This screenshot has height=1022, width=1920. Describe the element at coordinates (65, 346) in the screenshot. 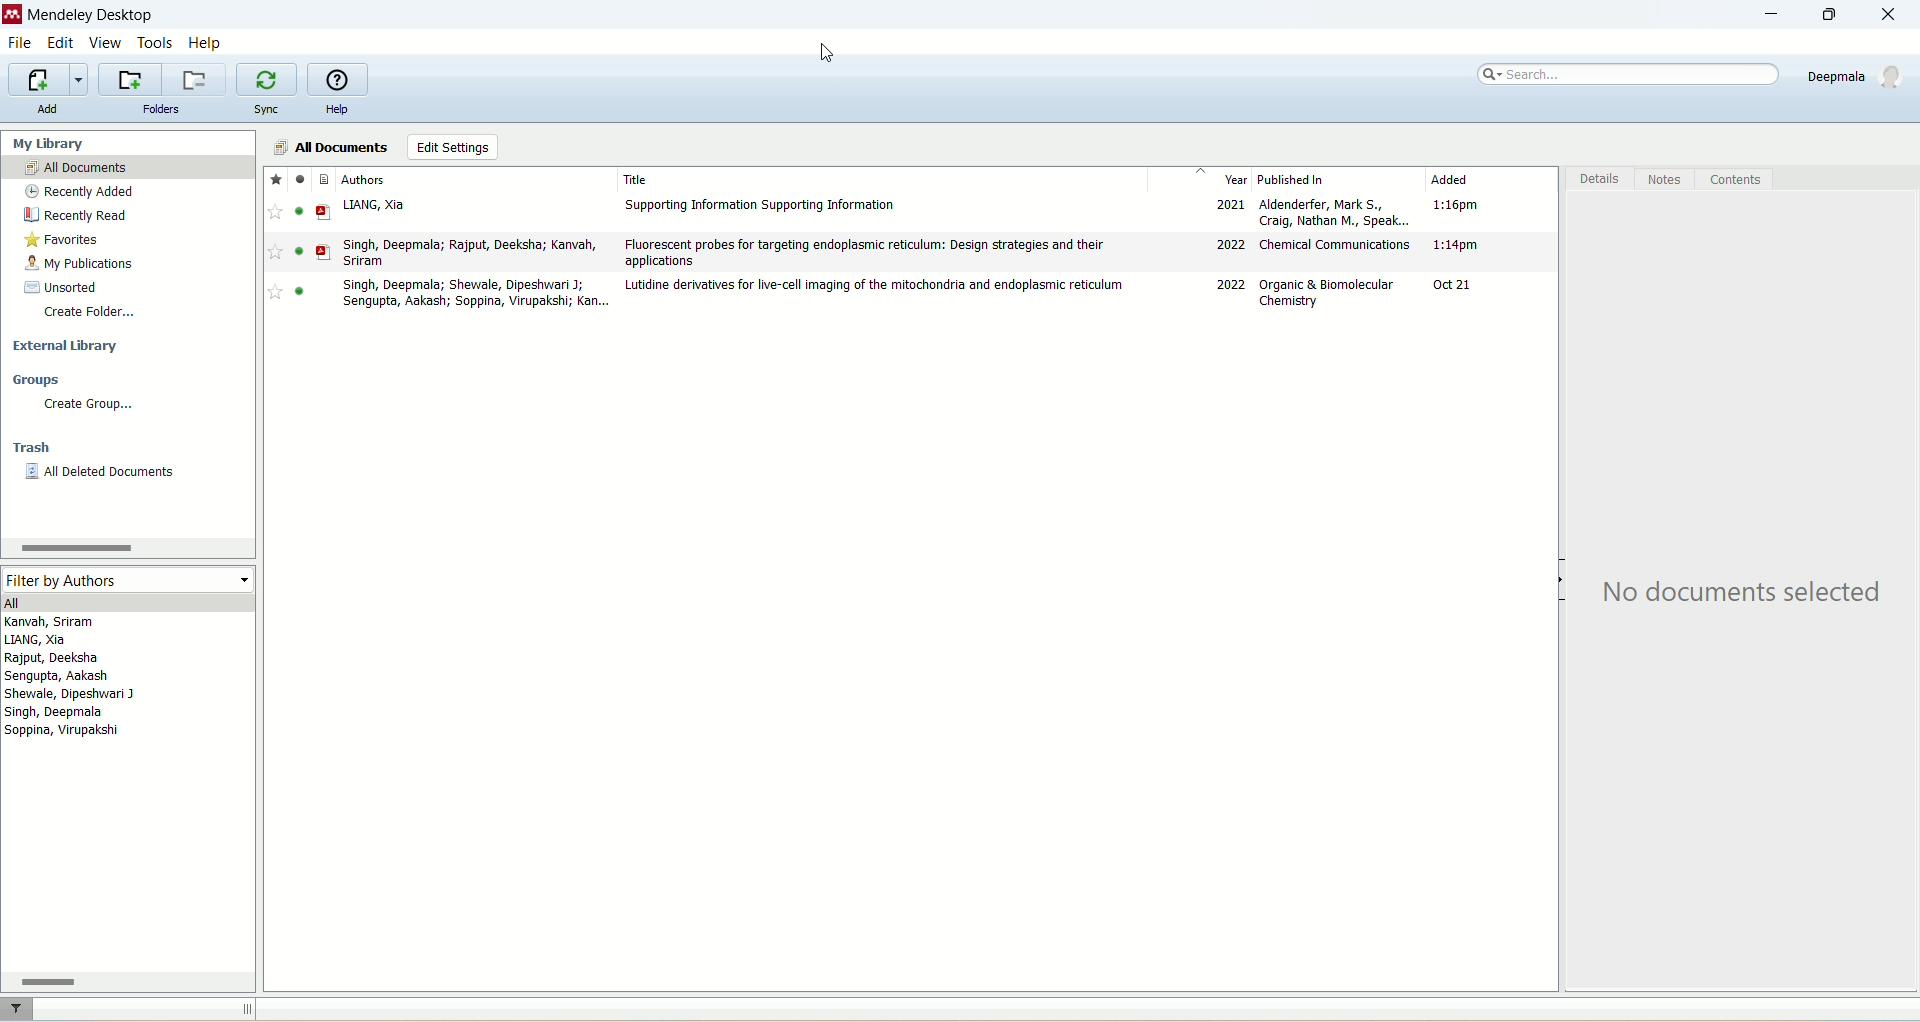

I see `external library` at that location.